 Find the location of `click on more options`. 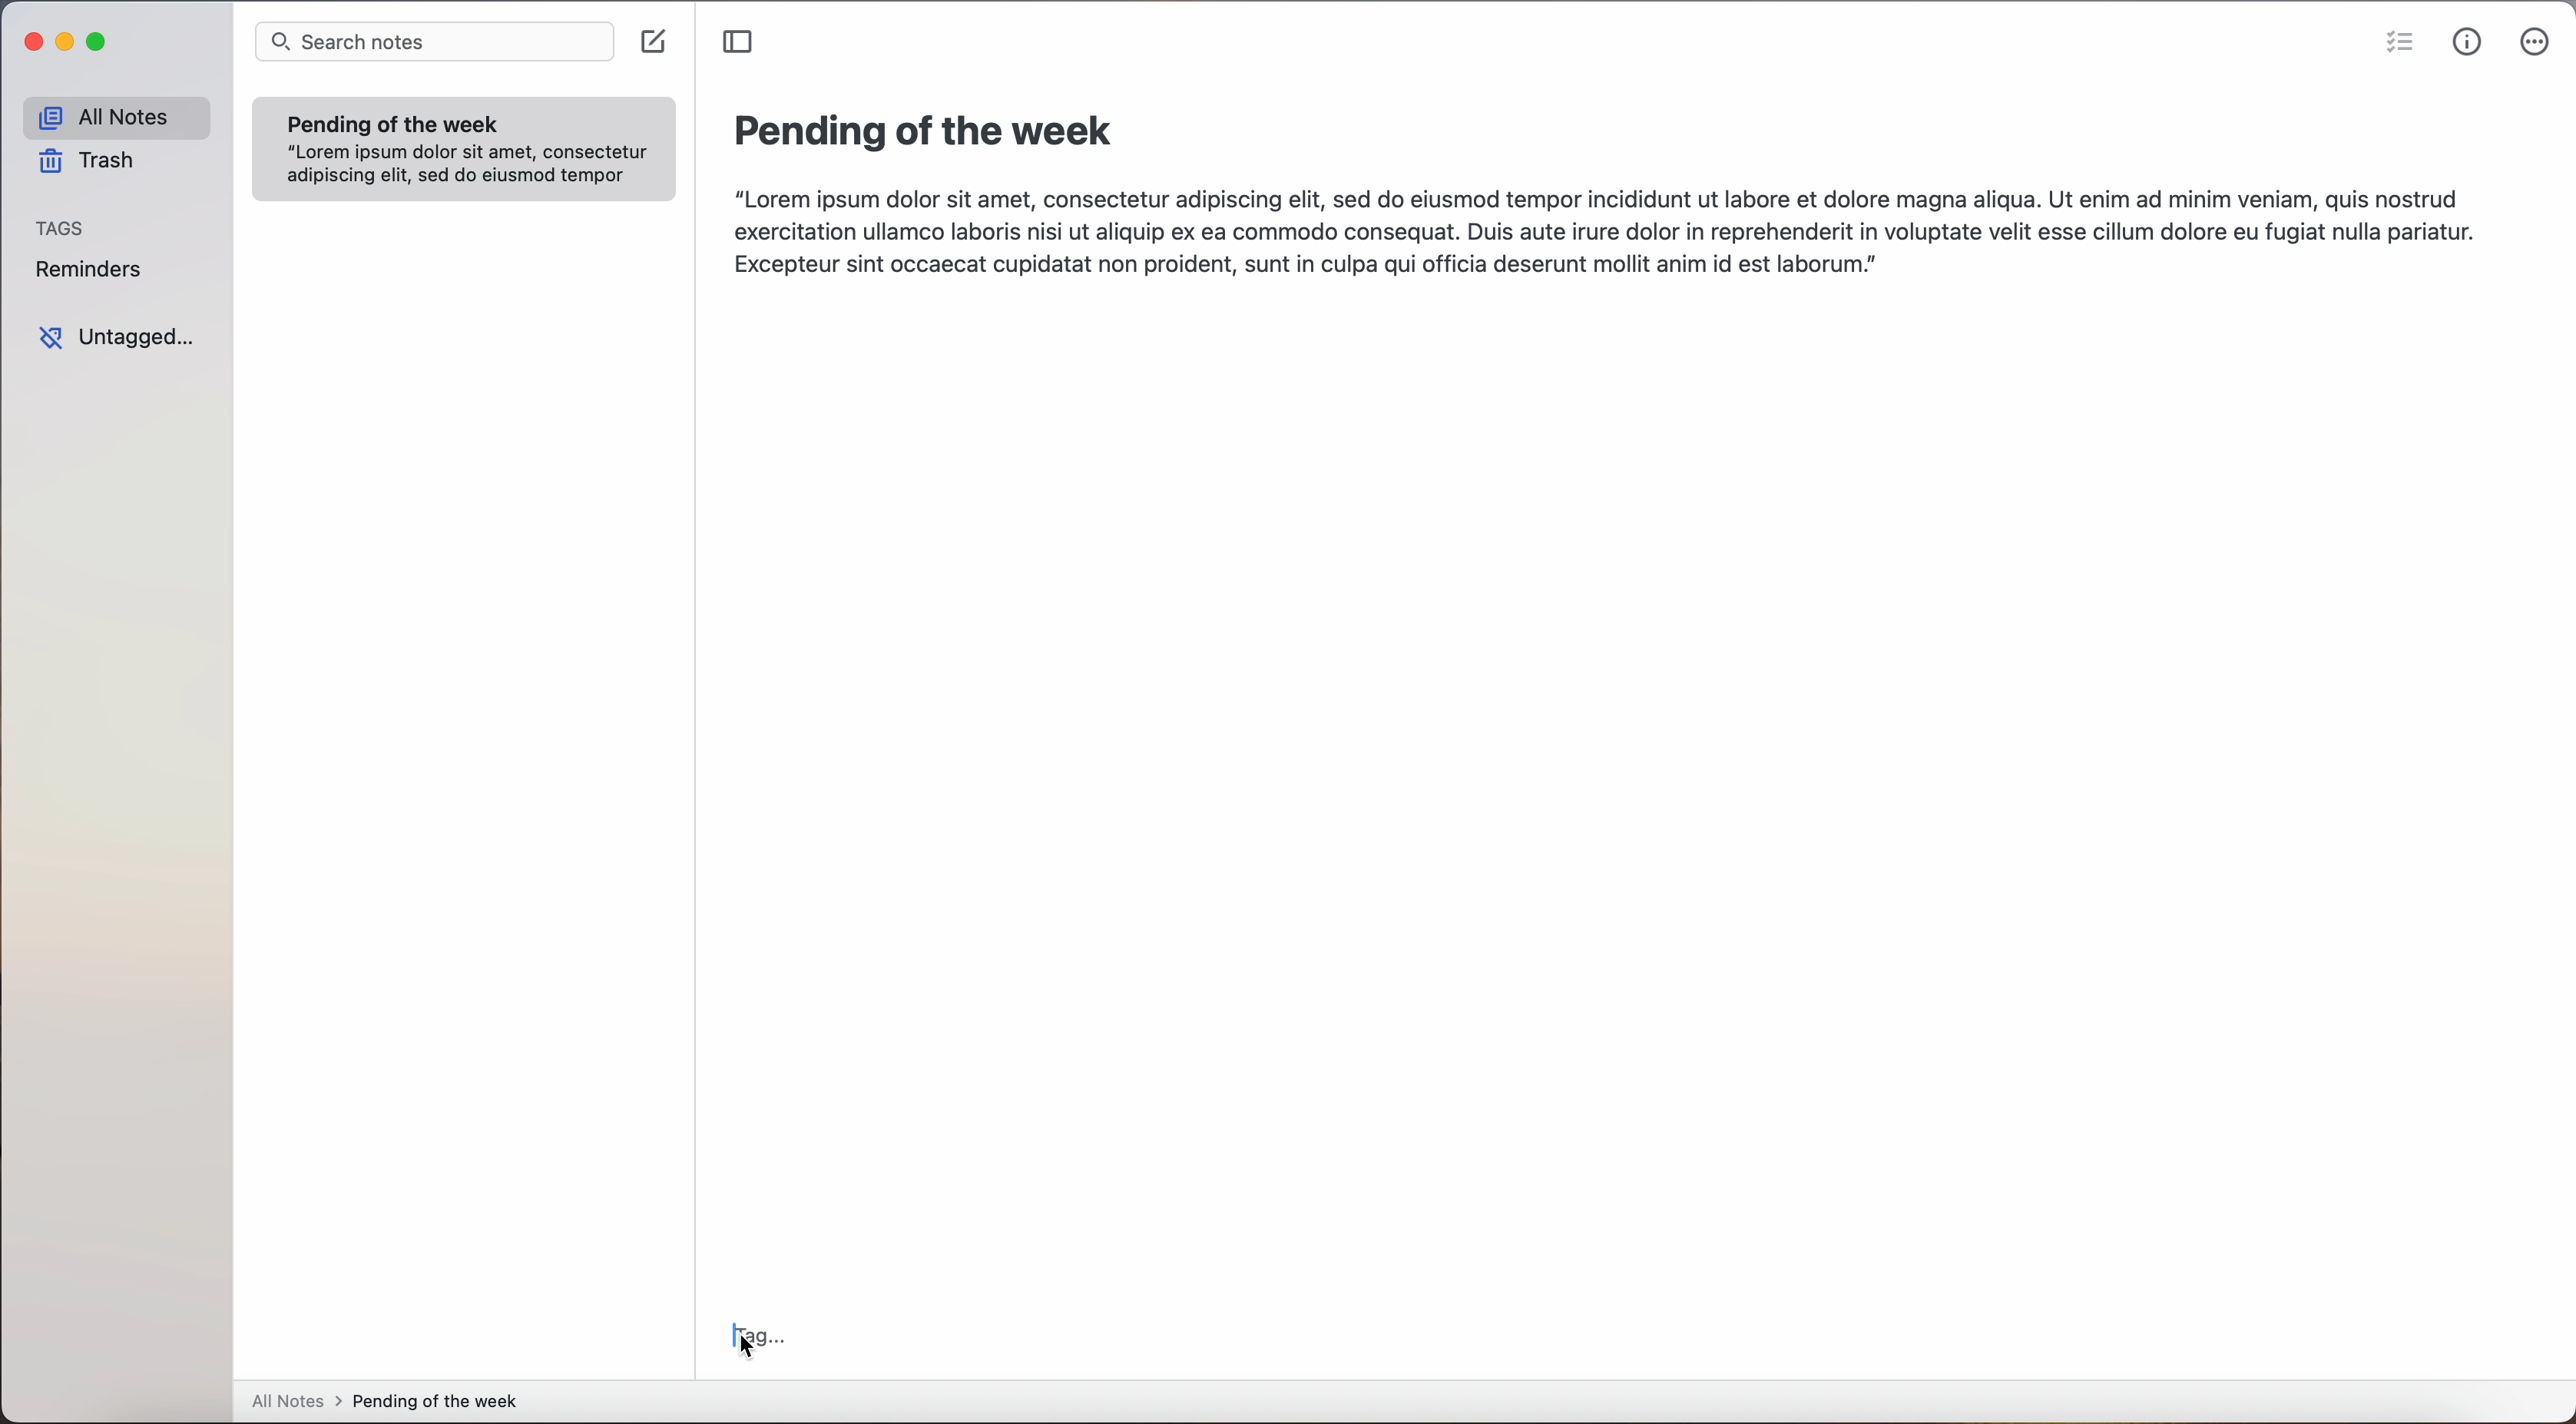

click on more options is located at coordinates (2537, 43).